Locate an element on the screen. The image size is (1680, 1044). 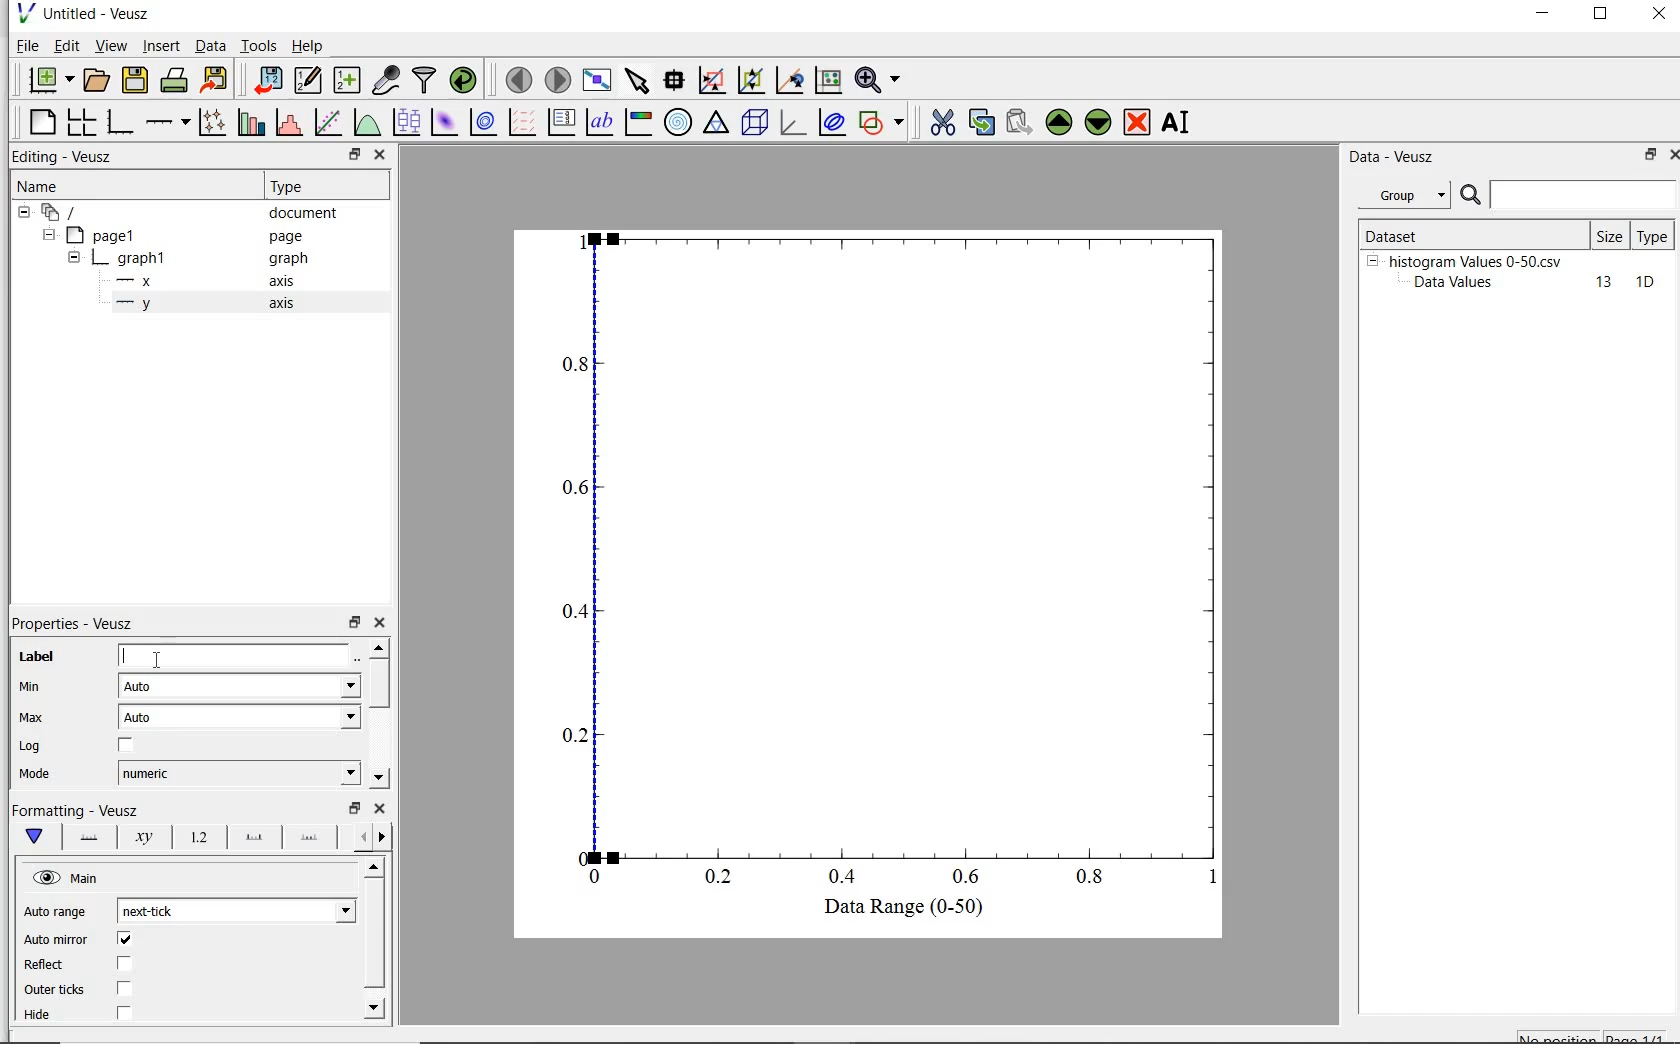
hide is located at coordinates (74, 259).